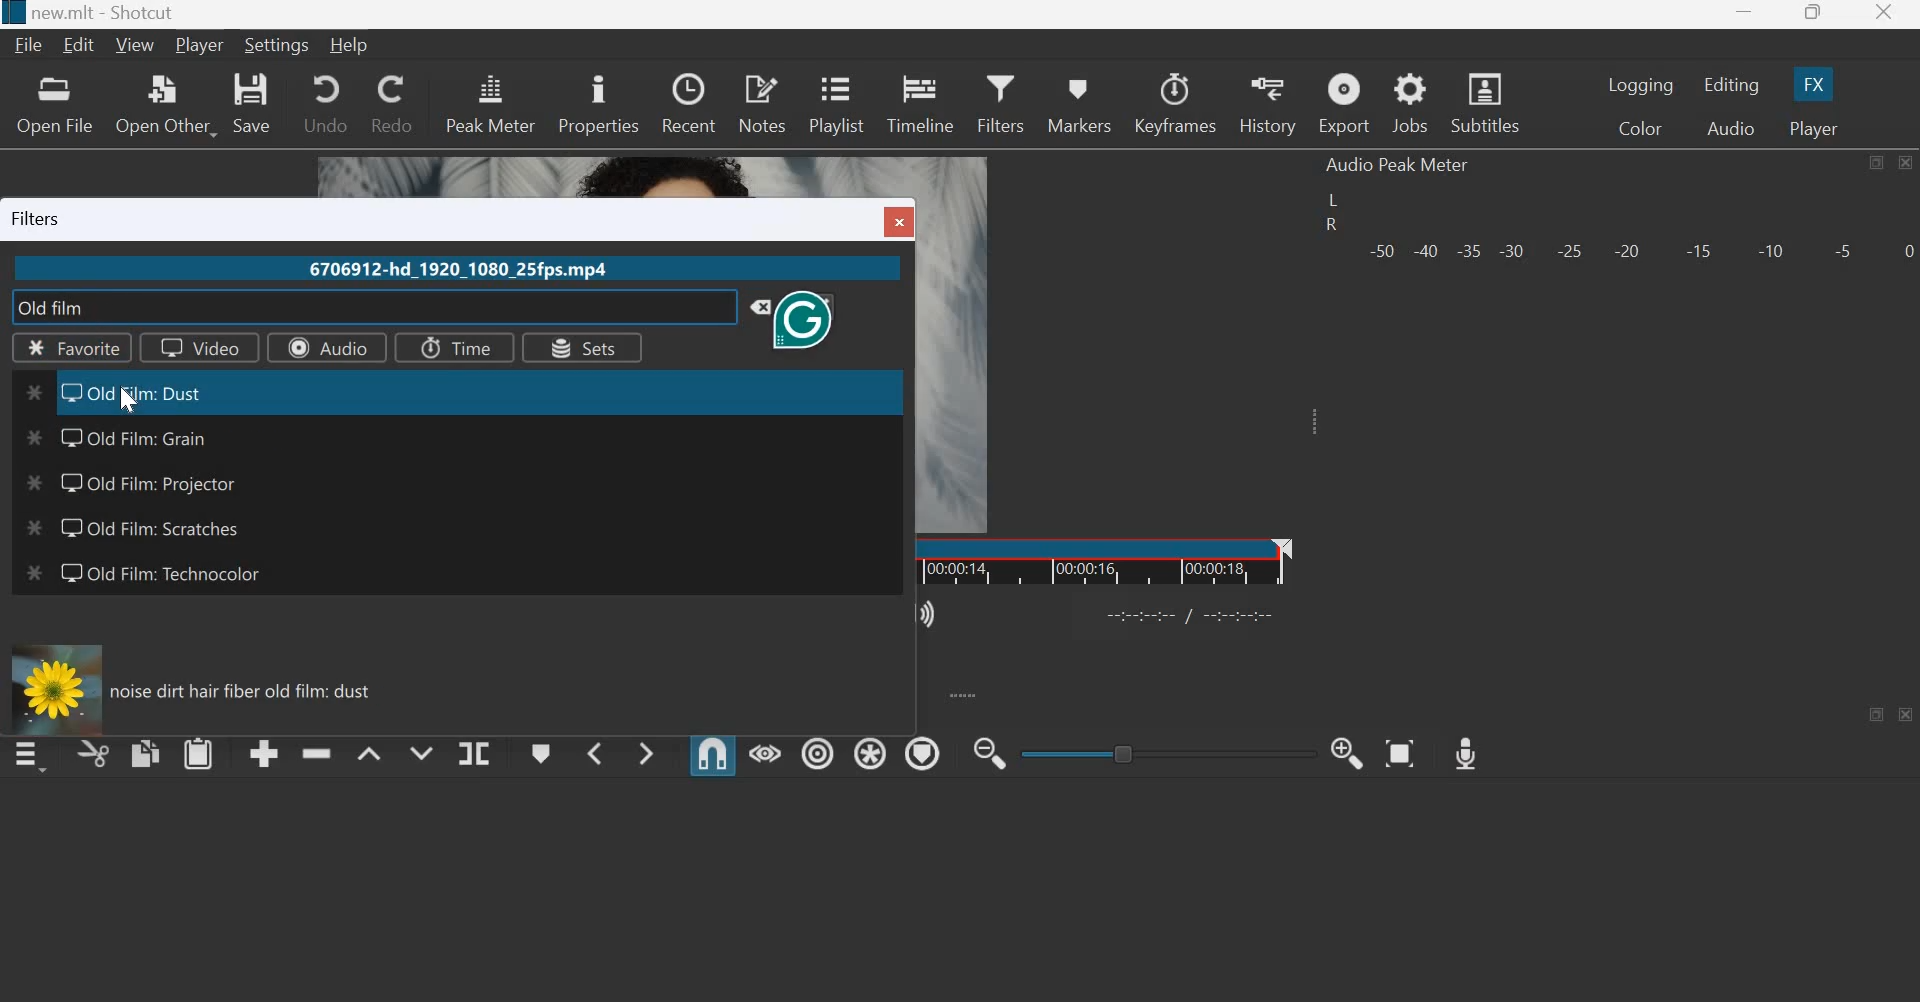 The height and width of the screenshot is (1002, 1920). I want to click on expand, so click(962, 694).